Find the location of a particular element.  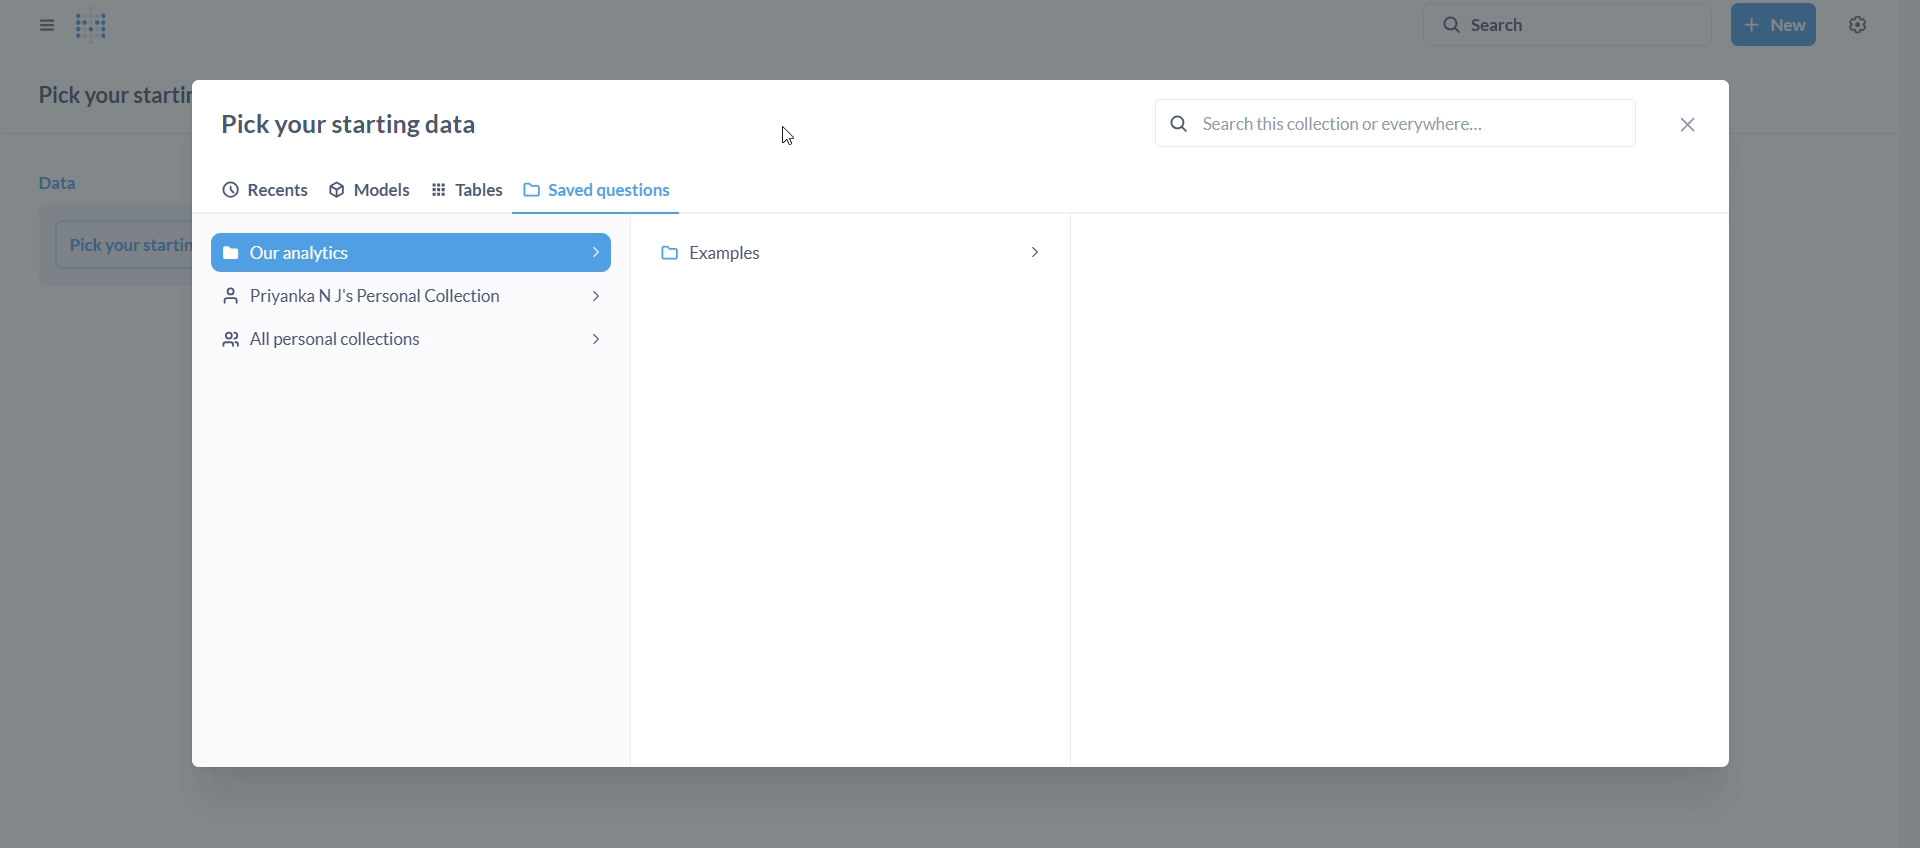

all personal collections is located at coordinates (411, 340).